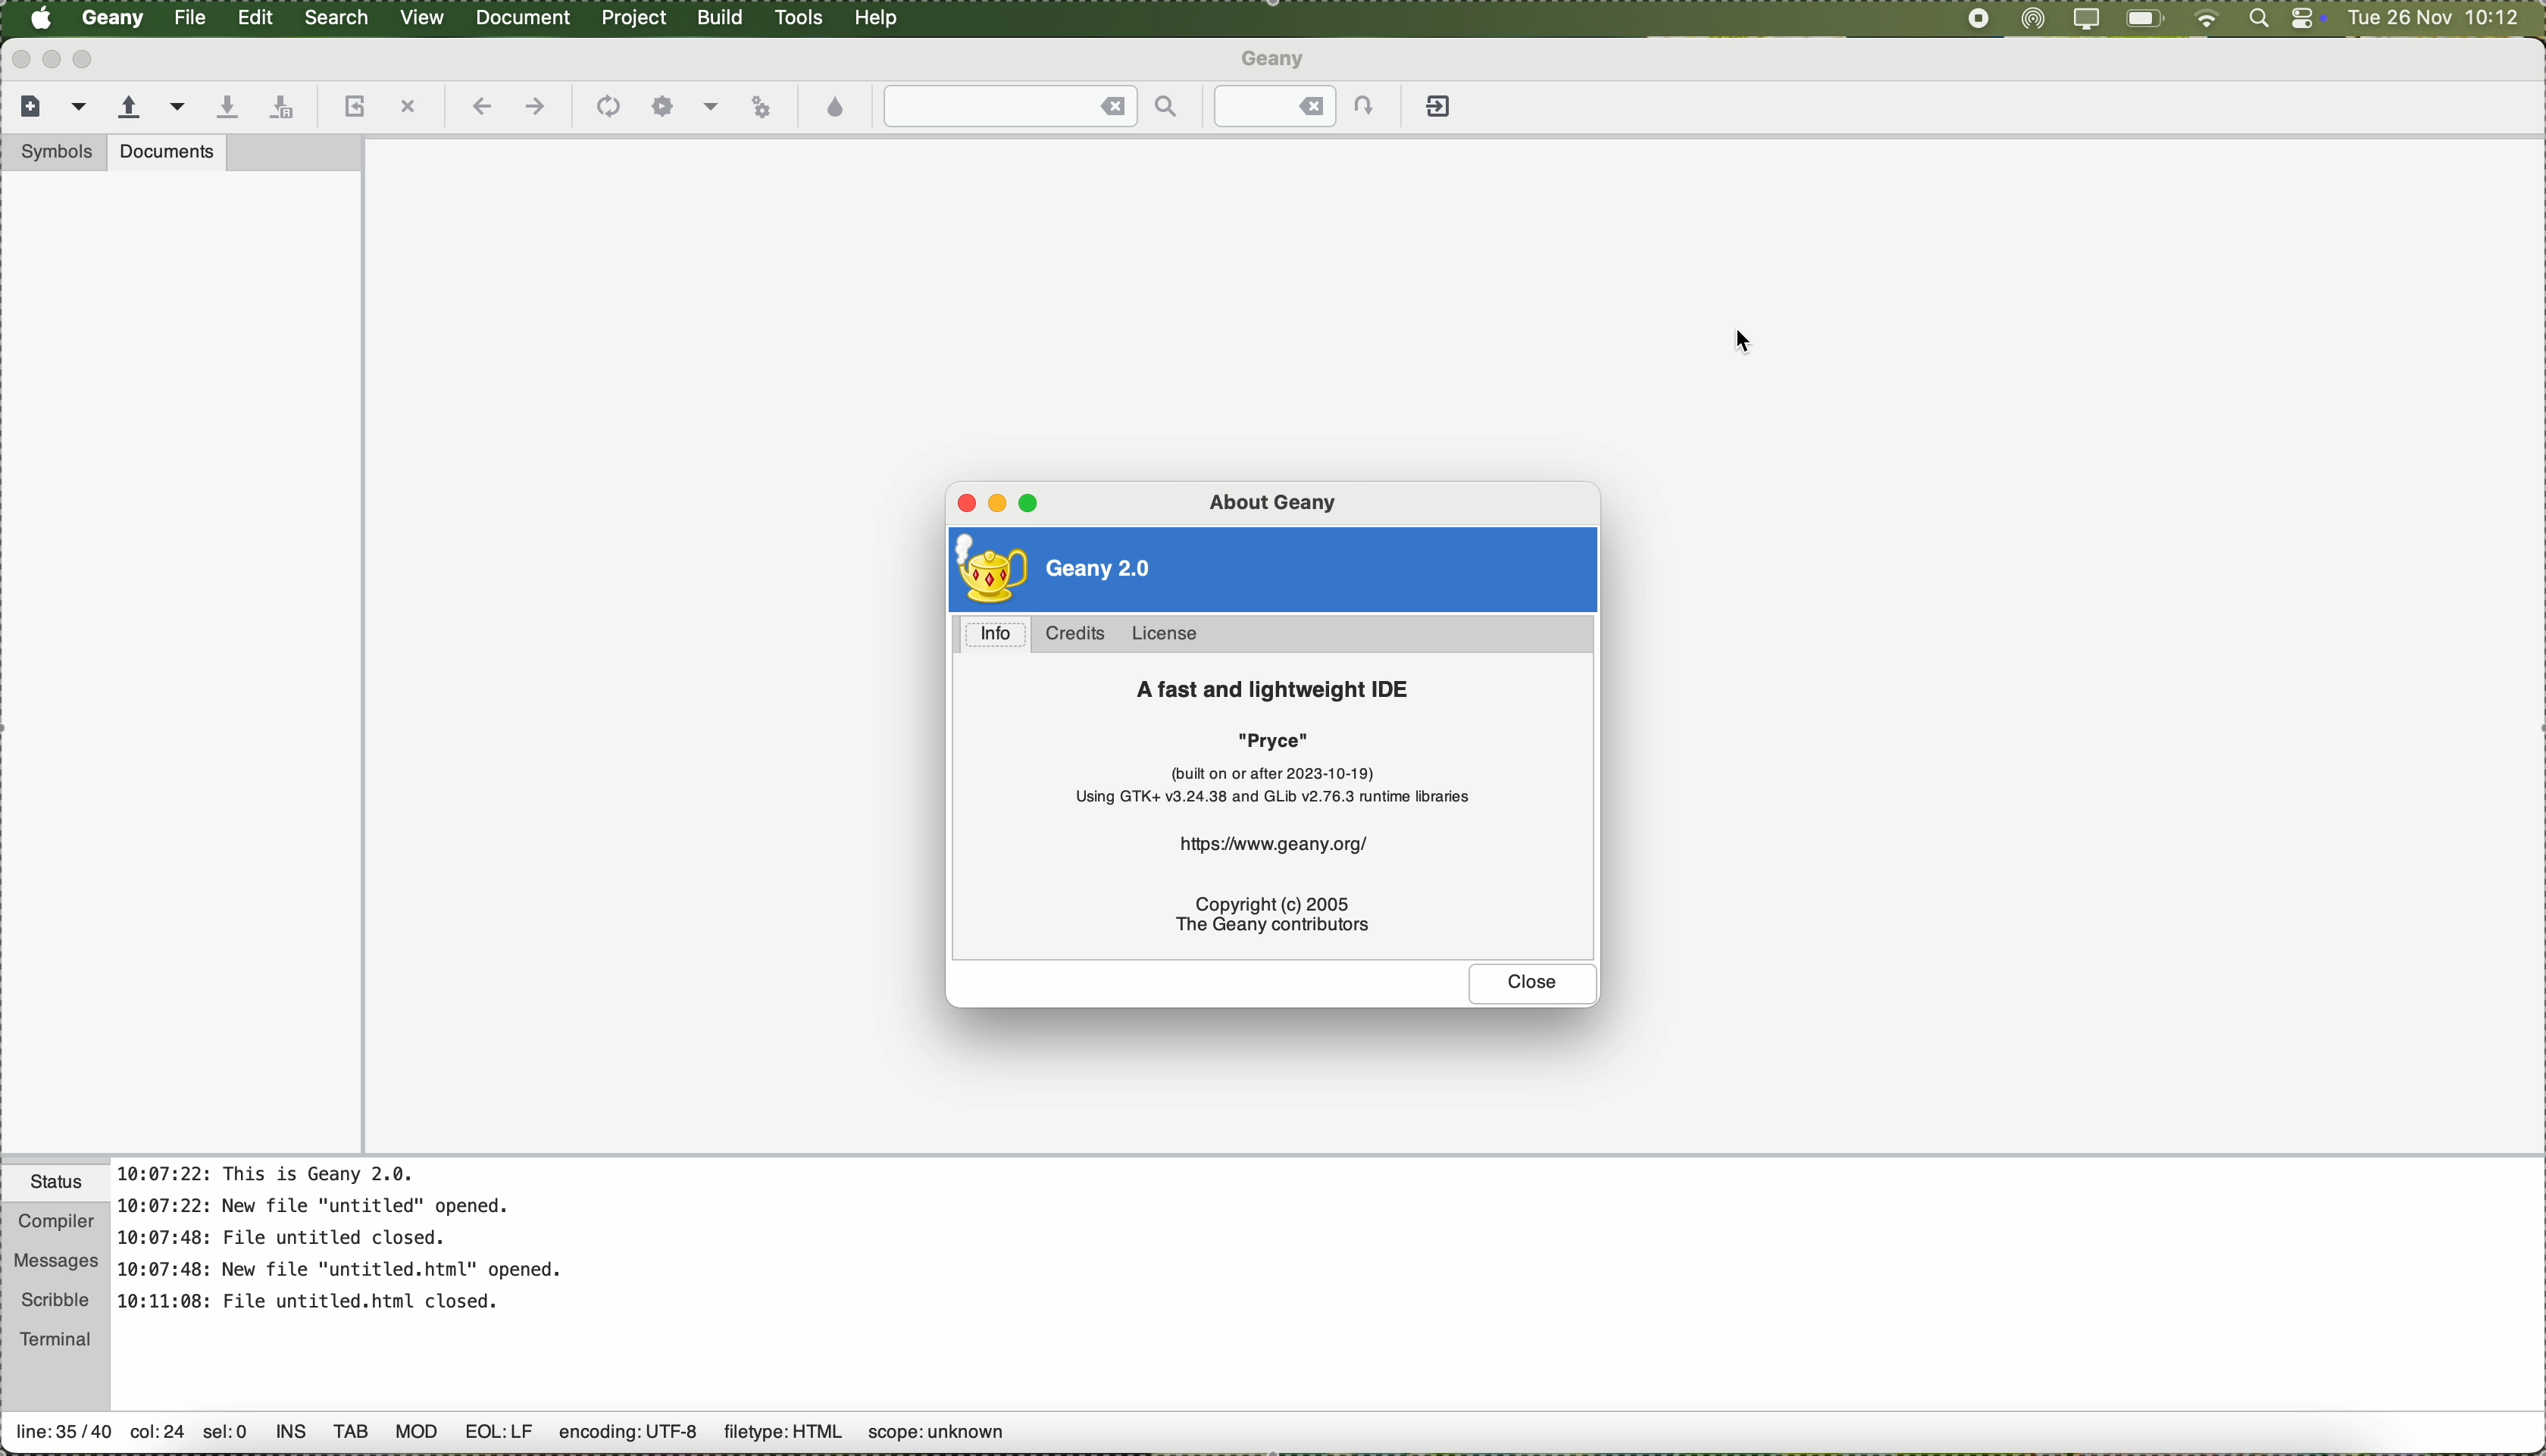 Image resolution: width=2546 pixels, height=1456 pixels. What do you see at coordinates (501, 1438) in the screenshot?
I see `EOL:LF` at bounding box center [501, 1438].